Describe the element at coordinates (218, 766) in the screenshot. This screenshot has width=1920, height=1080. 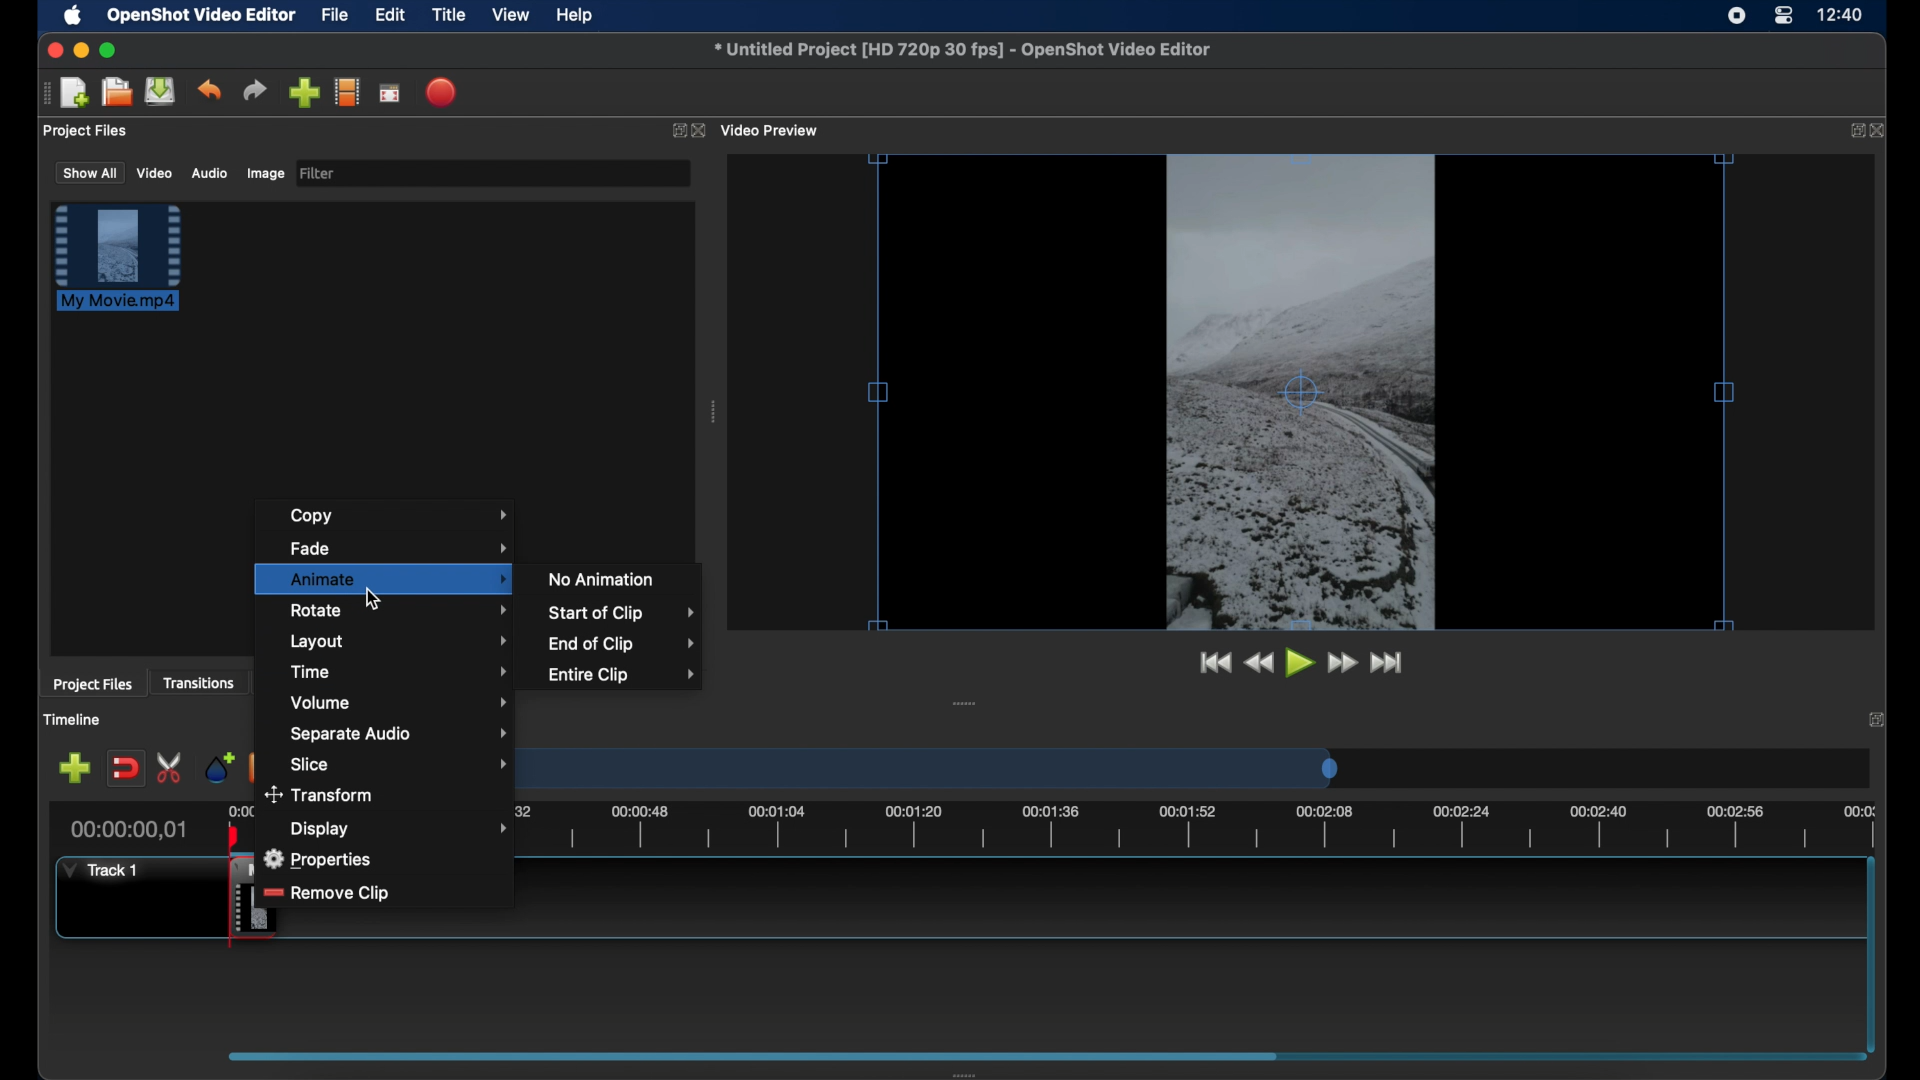
I see `add marker` at that location.